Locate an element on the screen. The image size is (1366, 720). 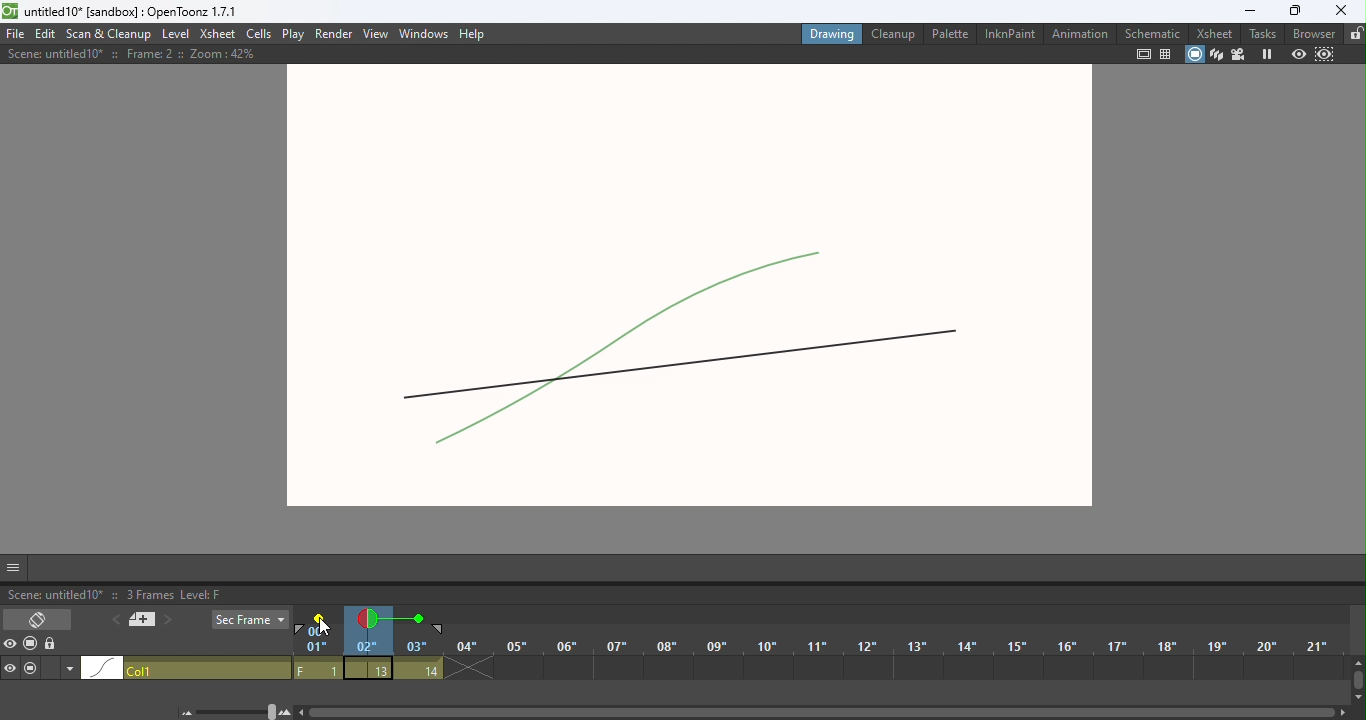
Sec frame is located at coordinates (249, 620).